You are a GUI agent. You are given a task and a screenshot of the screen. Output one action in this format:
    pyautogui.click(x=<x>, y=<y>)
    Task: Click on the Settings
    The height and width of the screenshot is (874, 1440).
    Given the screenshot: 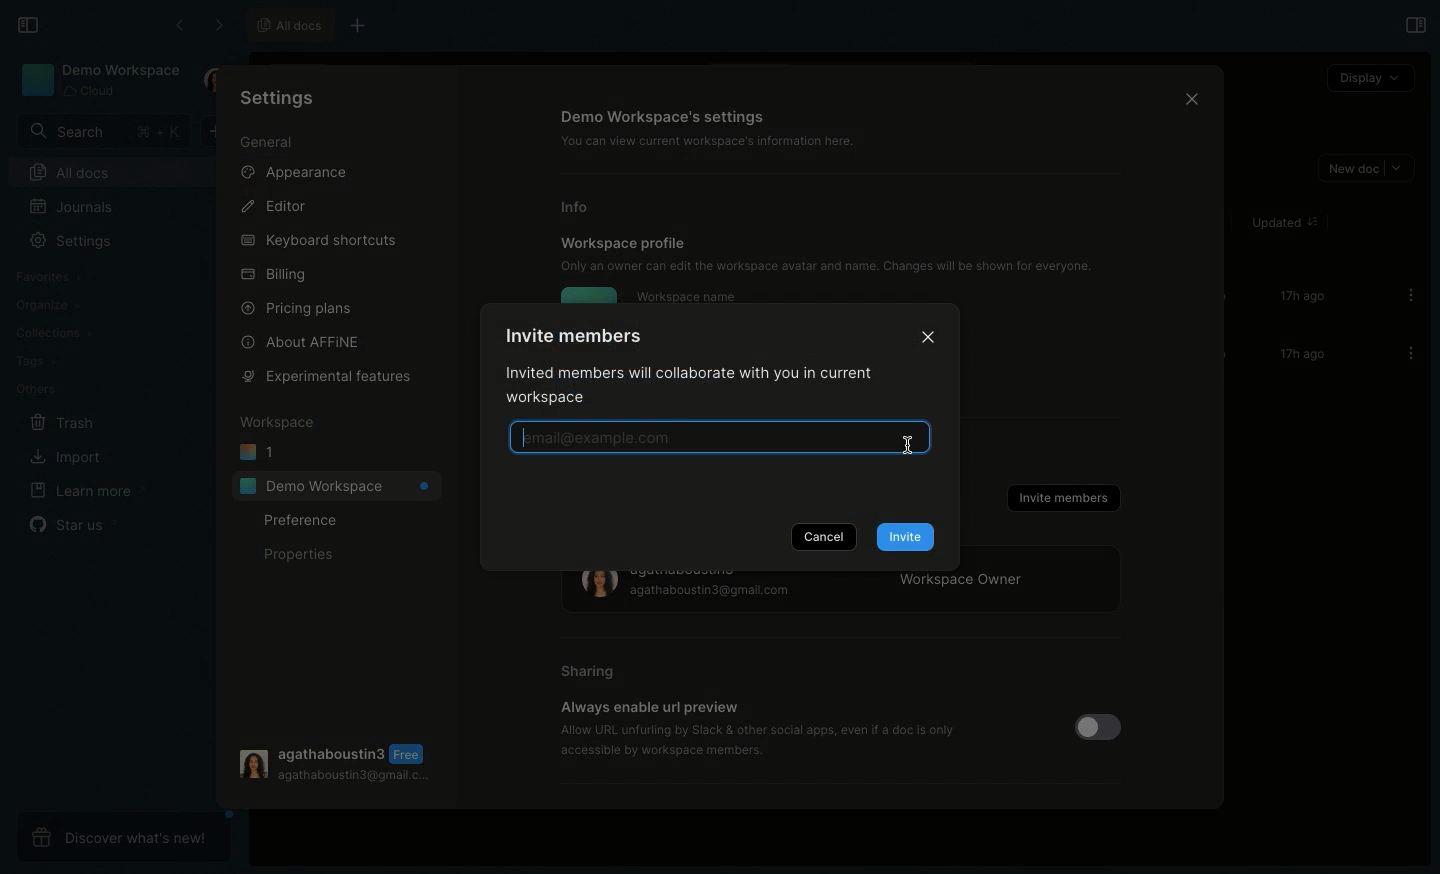 What is the action you would take?
    pyautogui.click(x=73, y=240)
    